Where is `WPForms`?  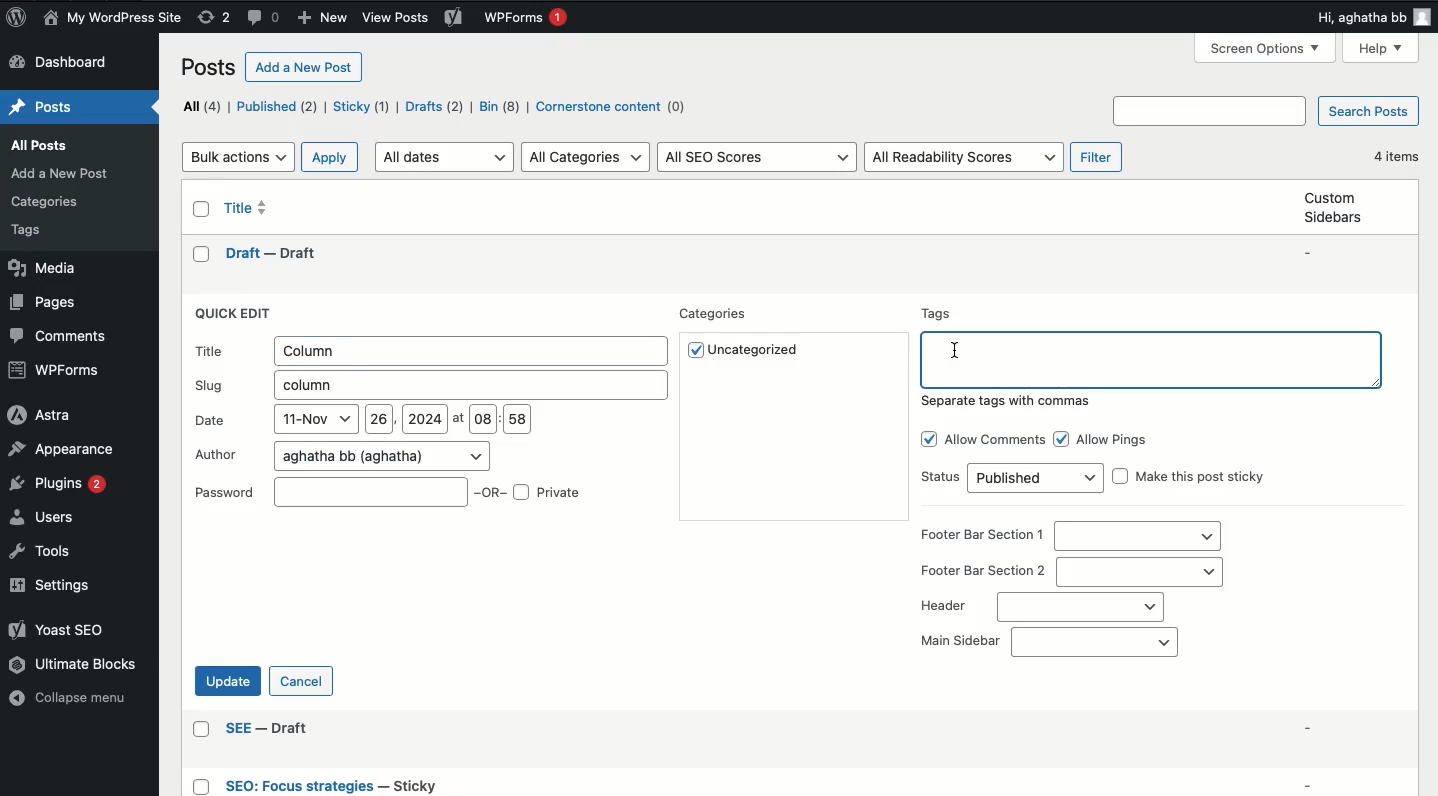 WPForms is located at coordinates (528, 19).